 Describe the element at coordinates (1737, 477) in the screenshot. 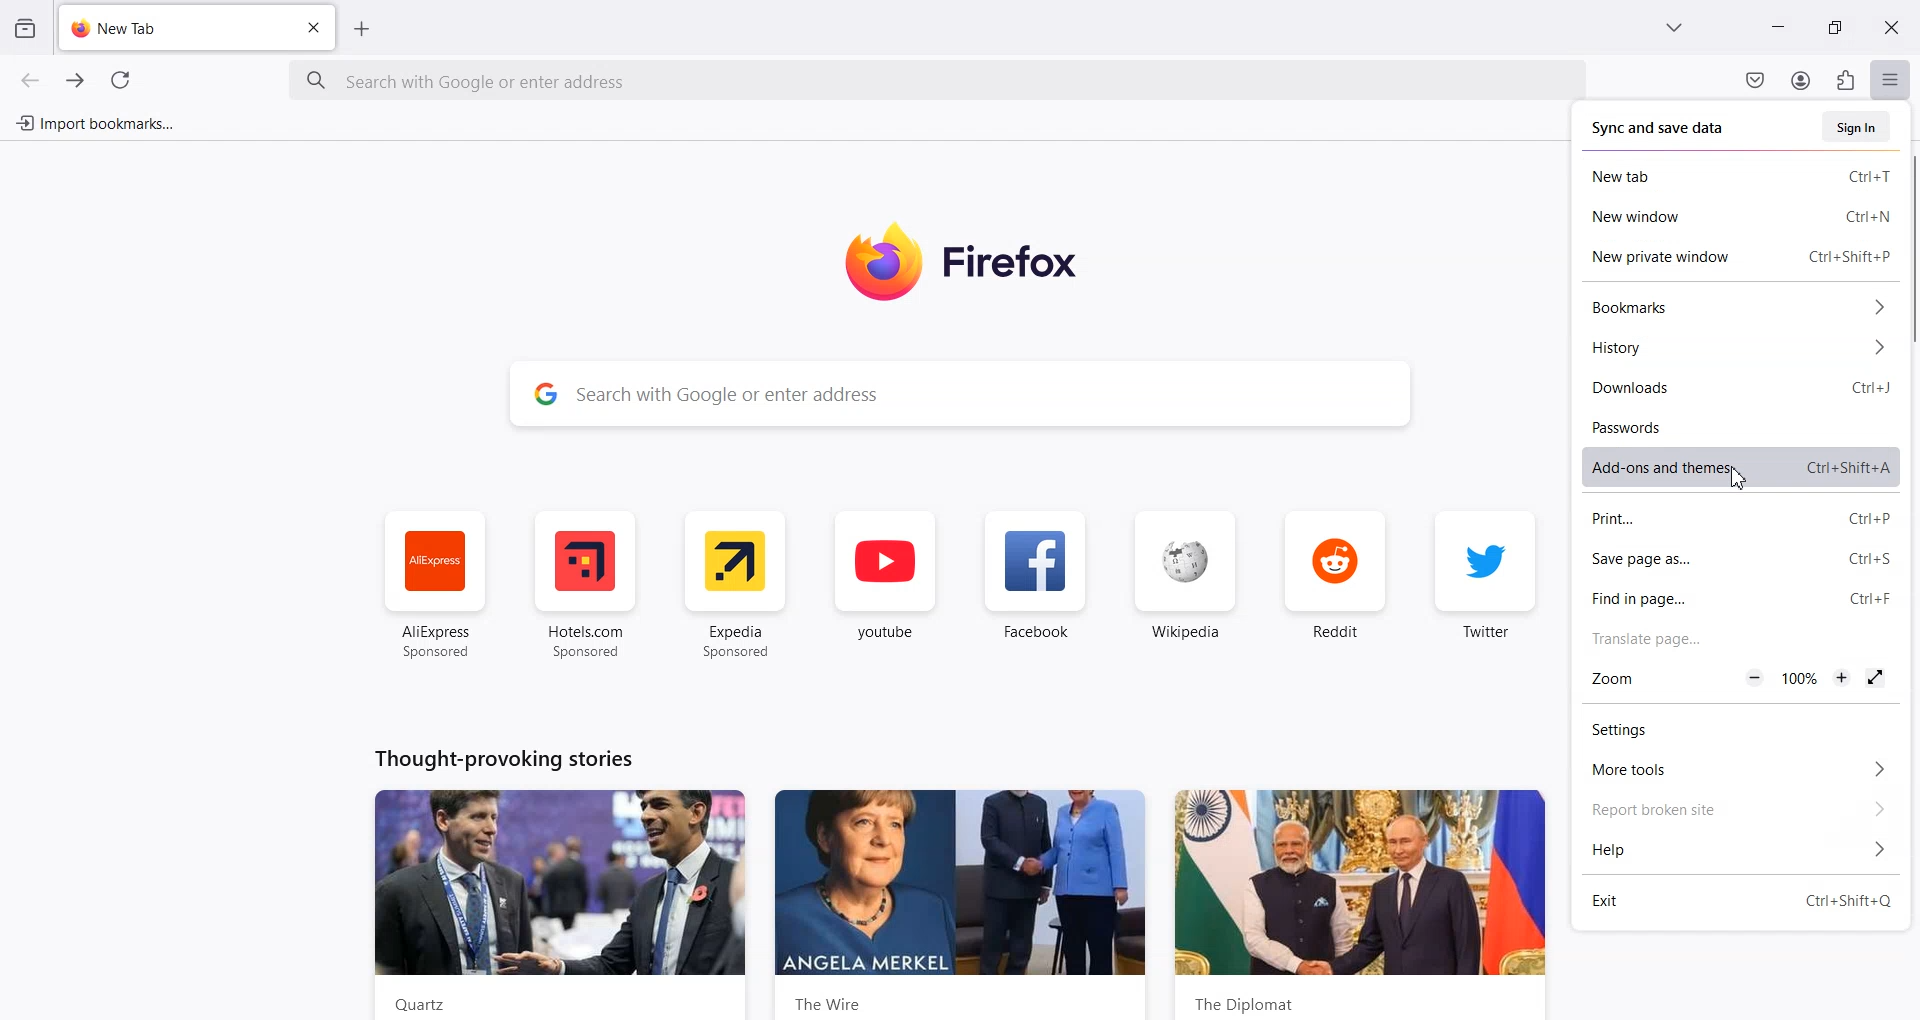

I see `Cursor` at that location.